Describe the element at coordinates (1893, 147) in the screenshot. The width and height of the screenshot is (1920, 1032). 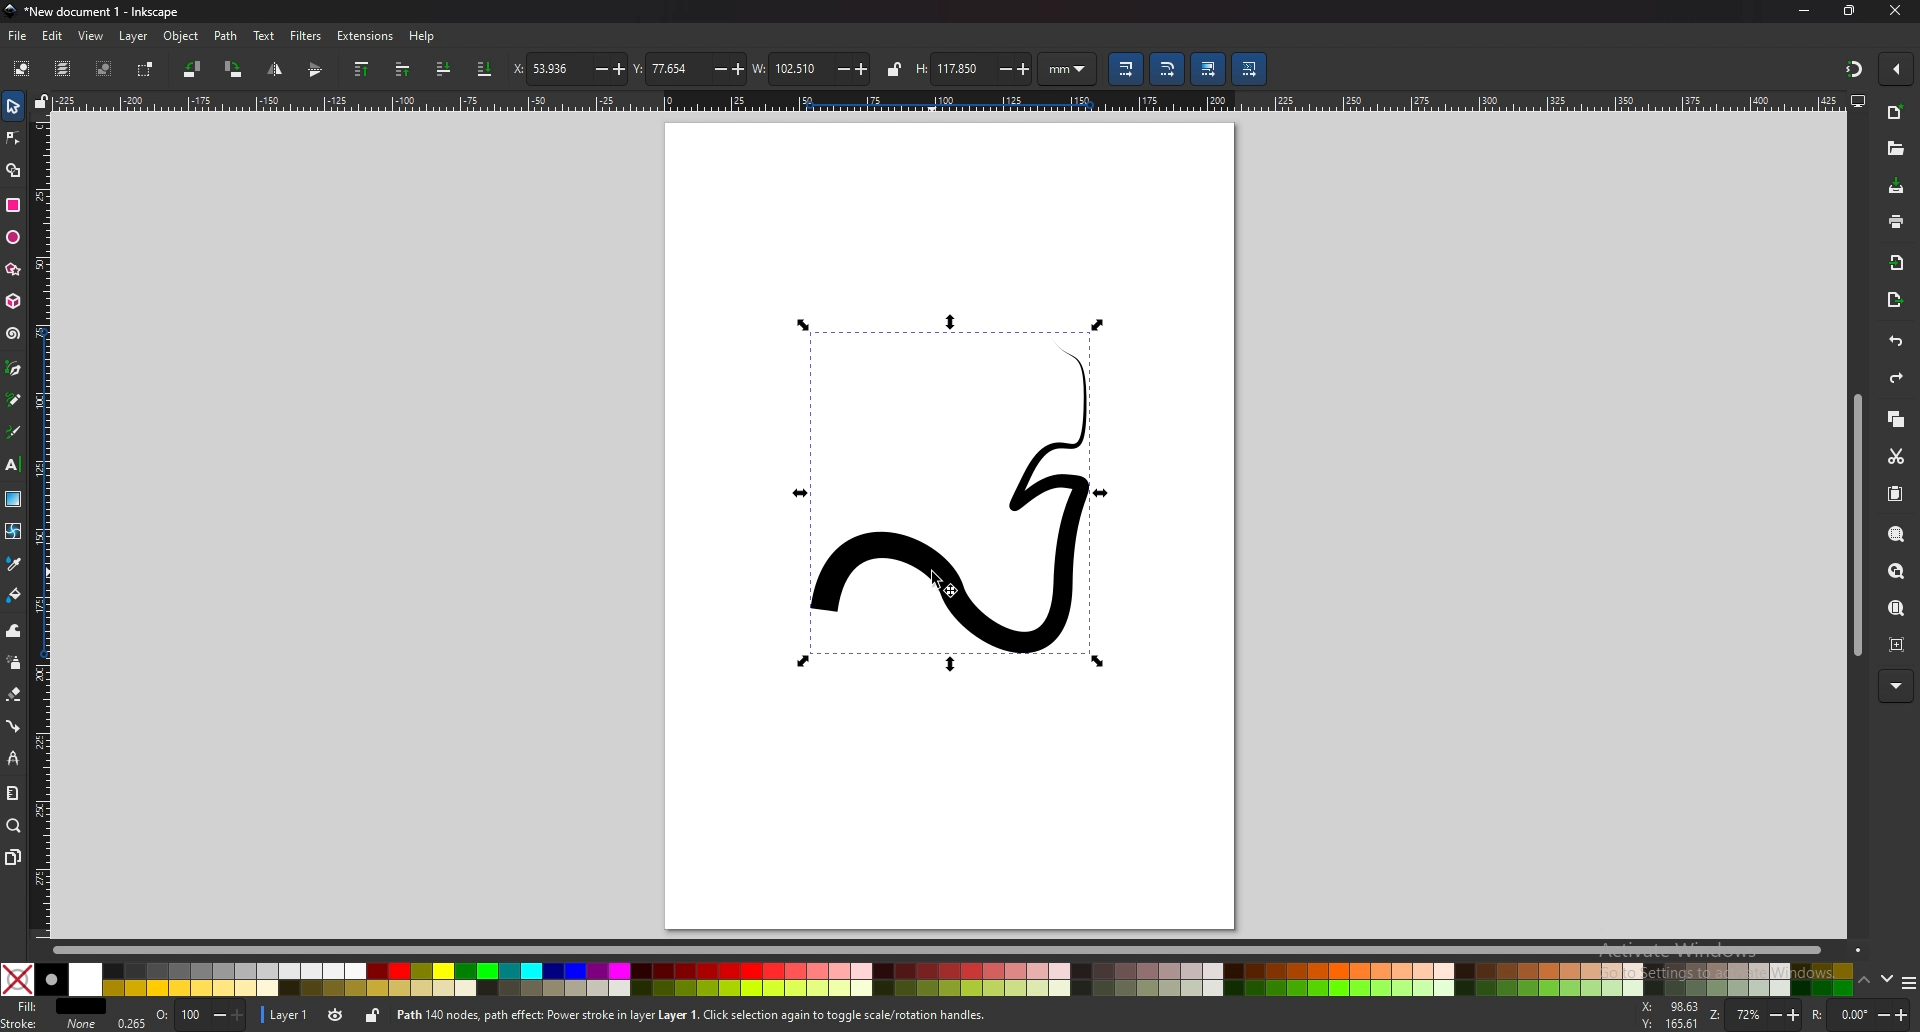
I see `open` at that location.